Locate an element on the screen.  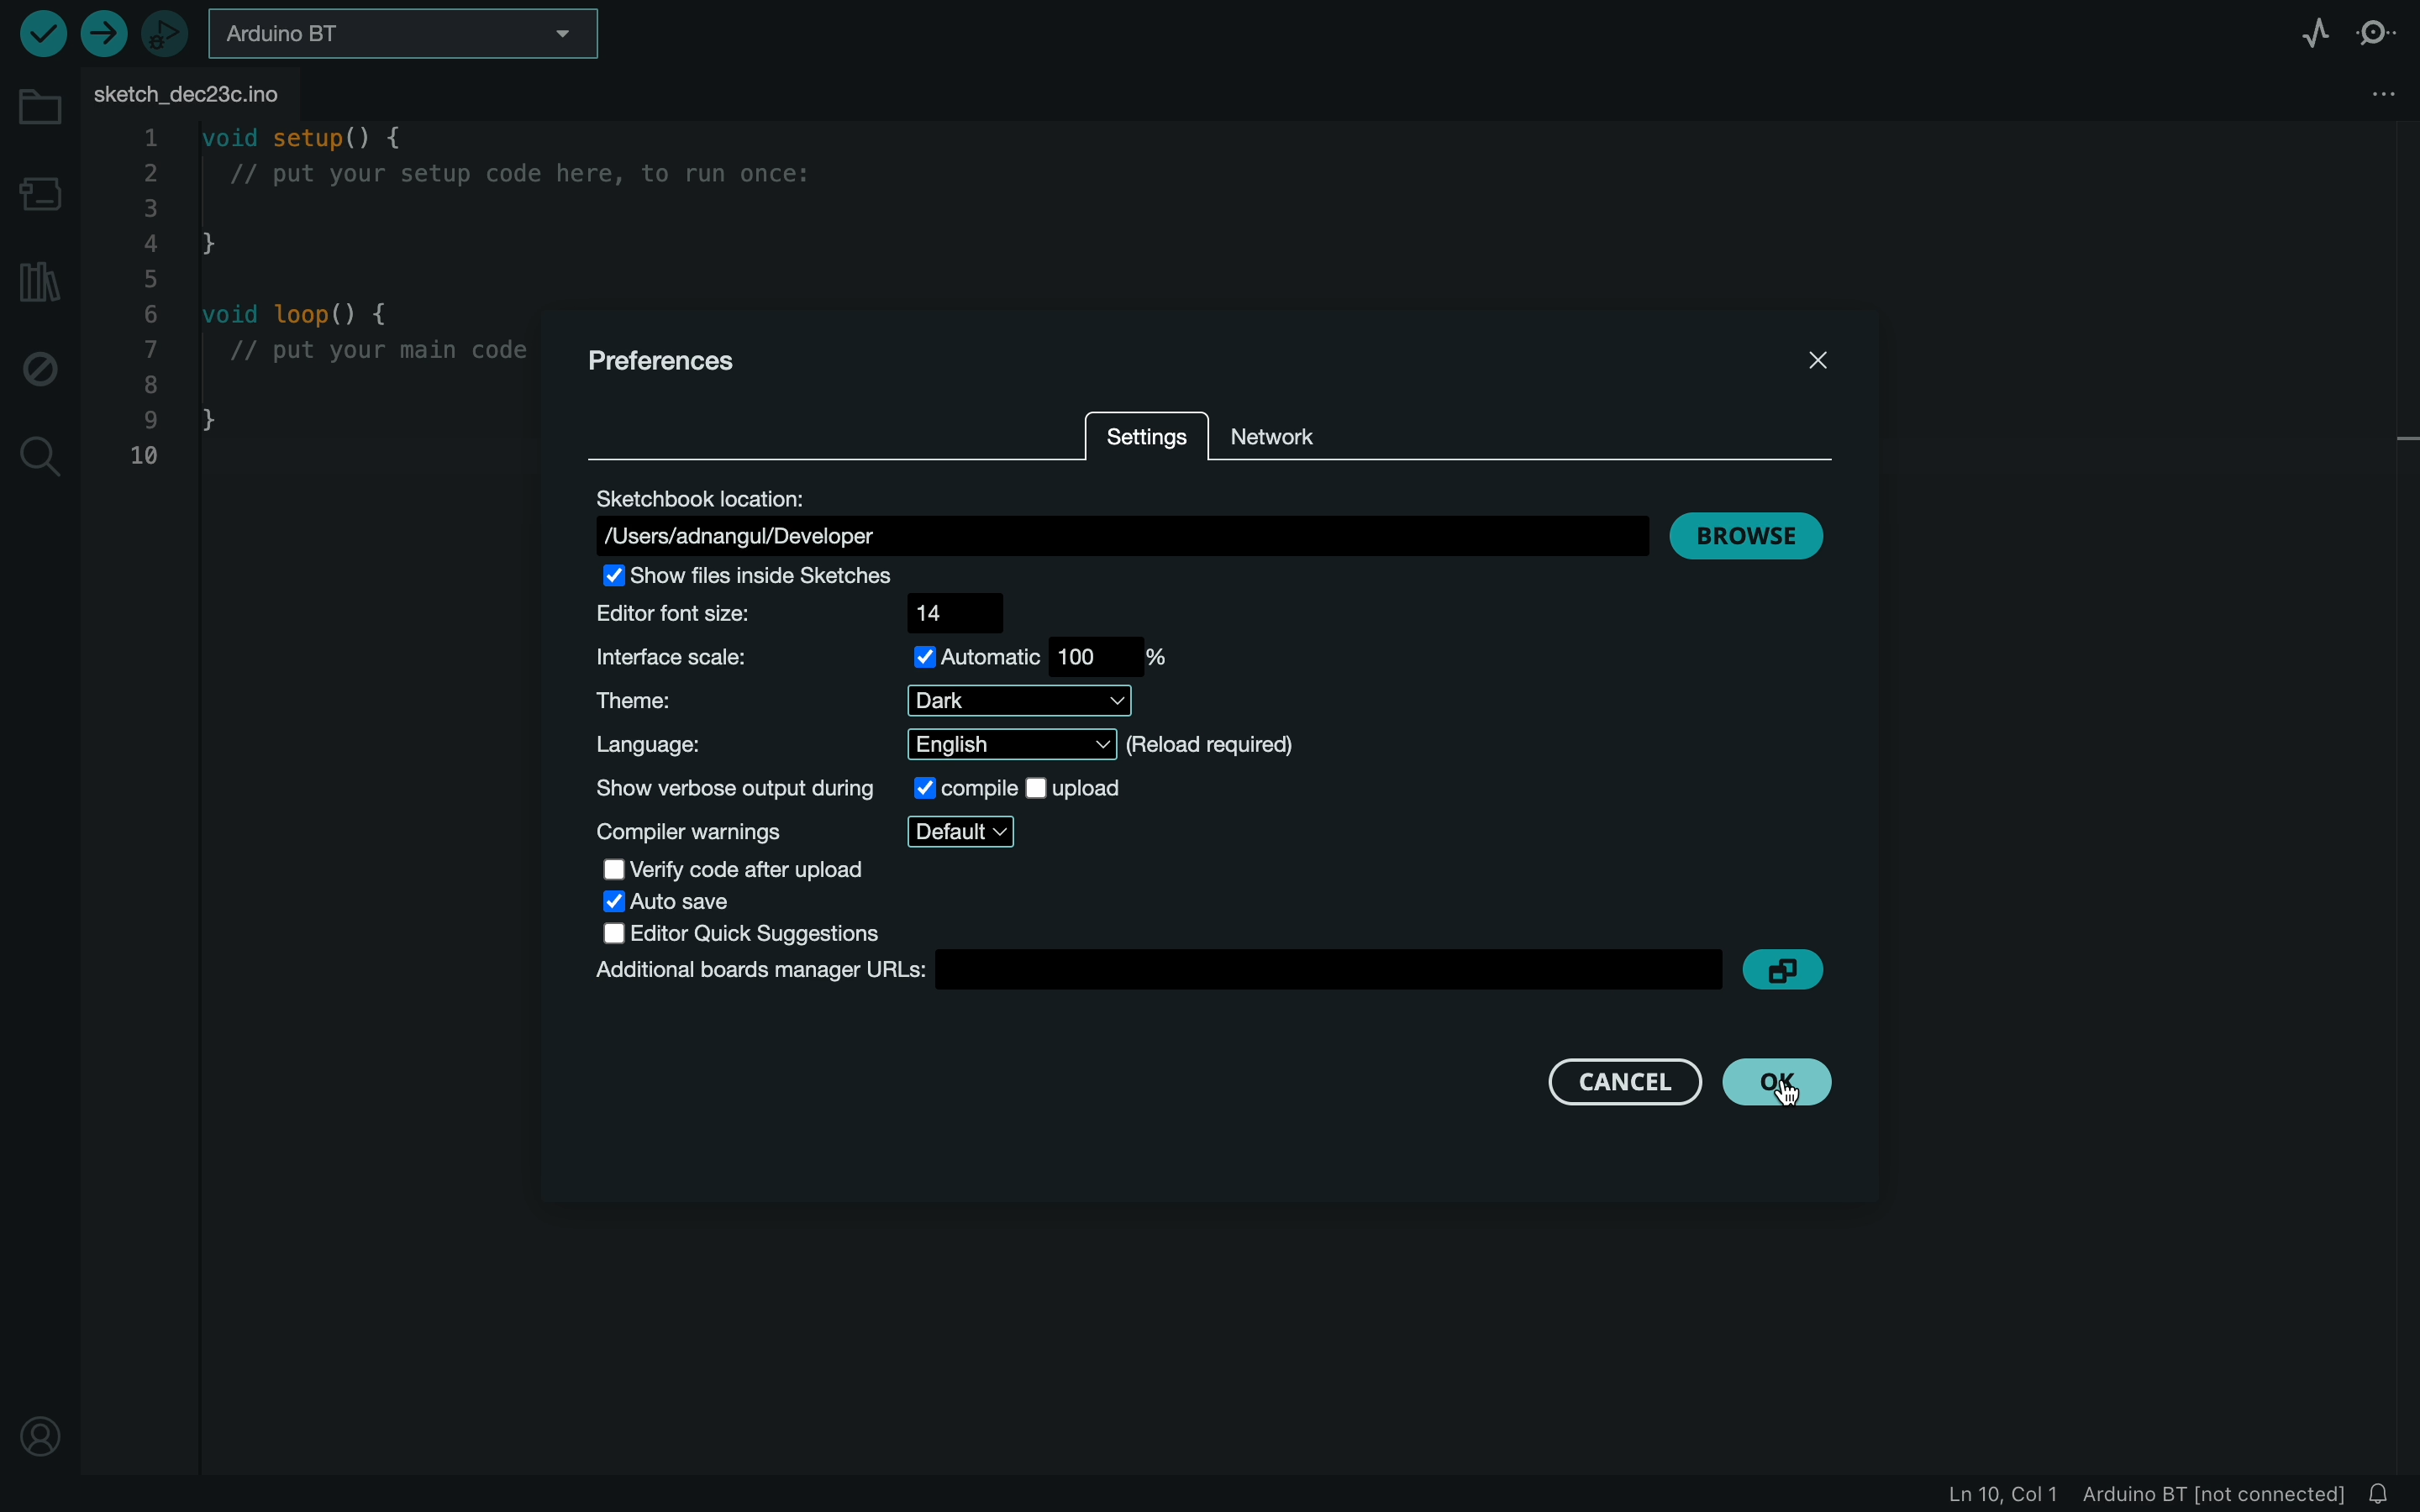
search is located at coordinates (34, 459).